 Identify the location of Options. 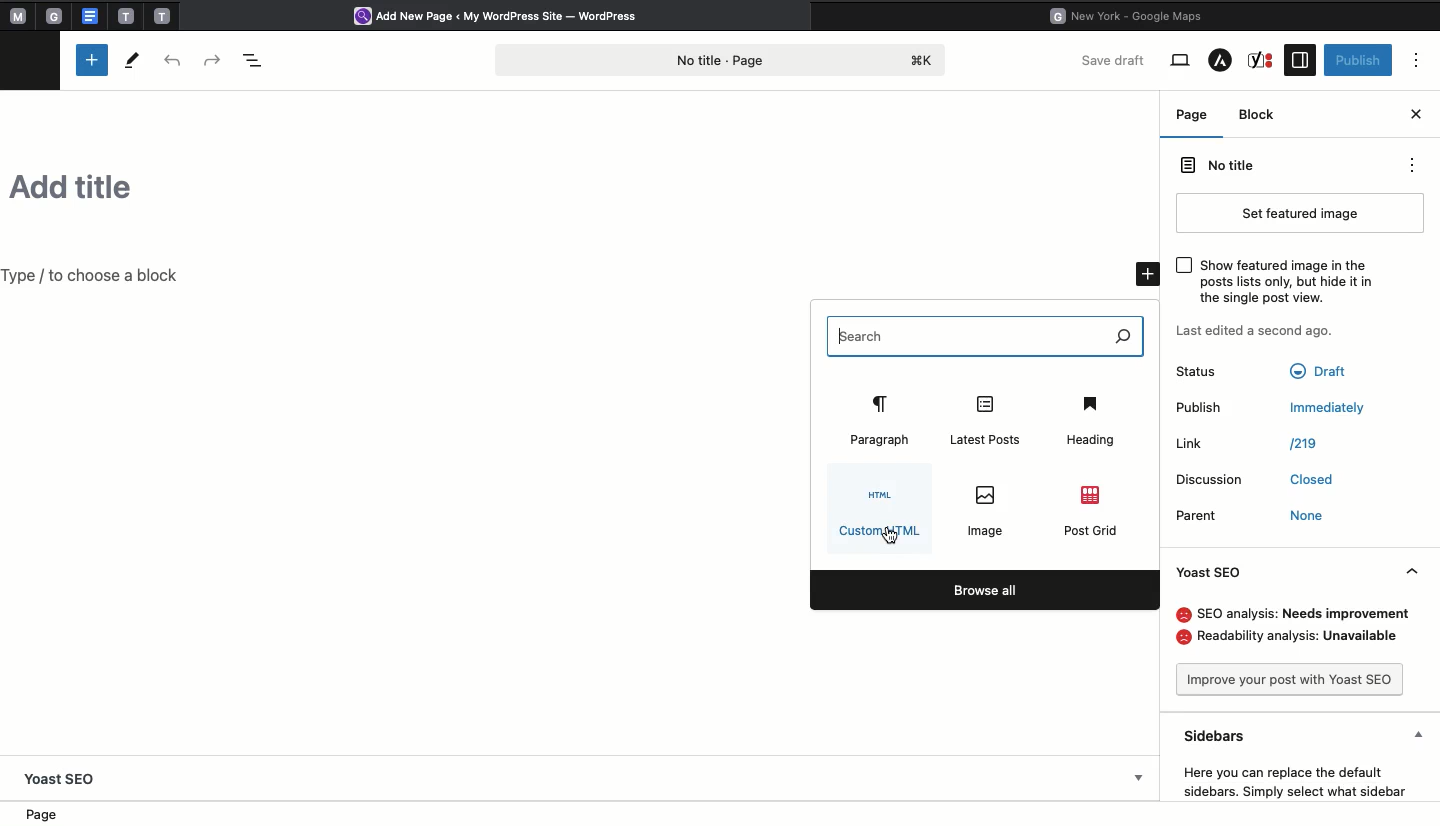
(1418, 60).